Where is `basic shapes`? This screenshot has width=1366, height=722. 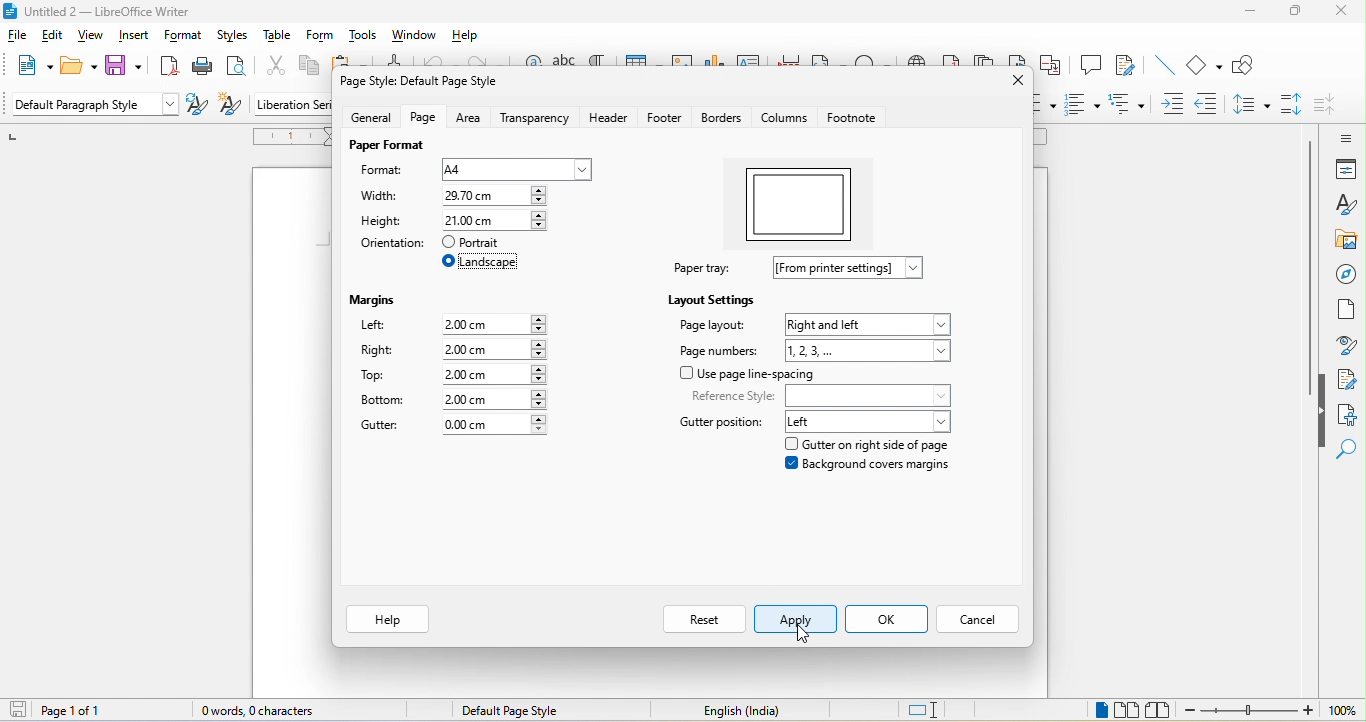 basic shapes is located at coordinates (1204, 65).